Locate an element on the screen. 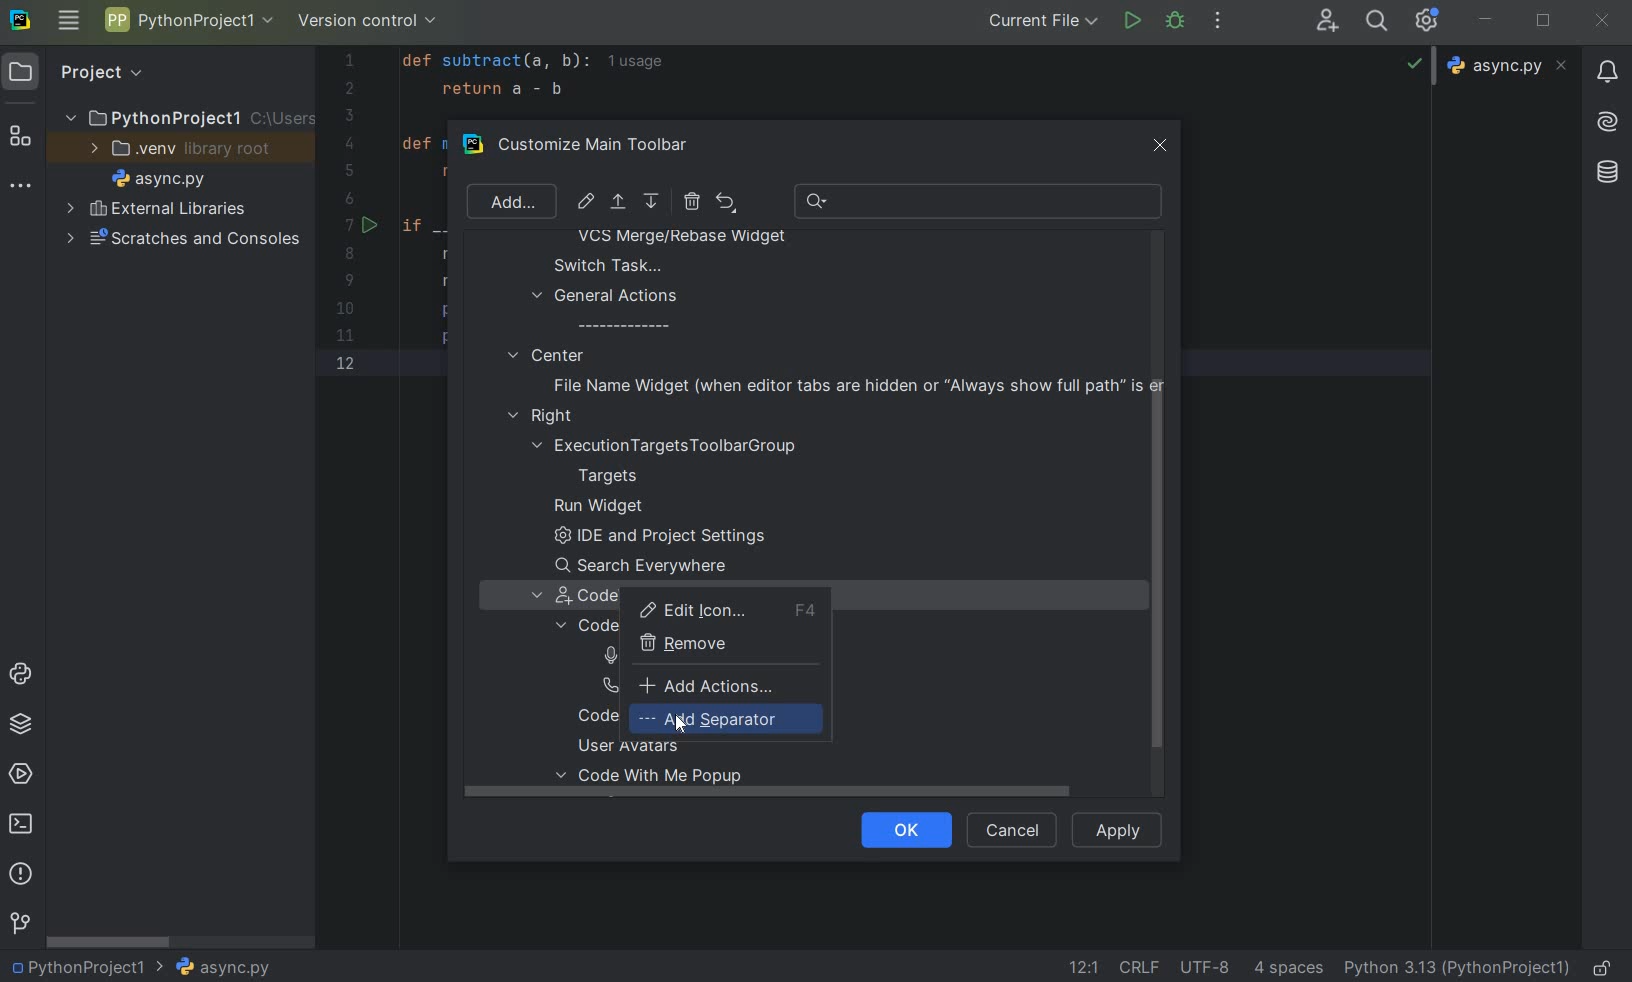  FILE ENCODING is located at coordinates (1212, 967).